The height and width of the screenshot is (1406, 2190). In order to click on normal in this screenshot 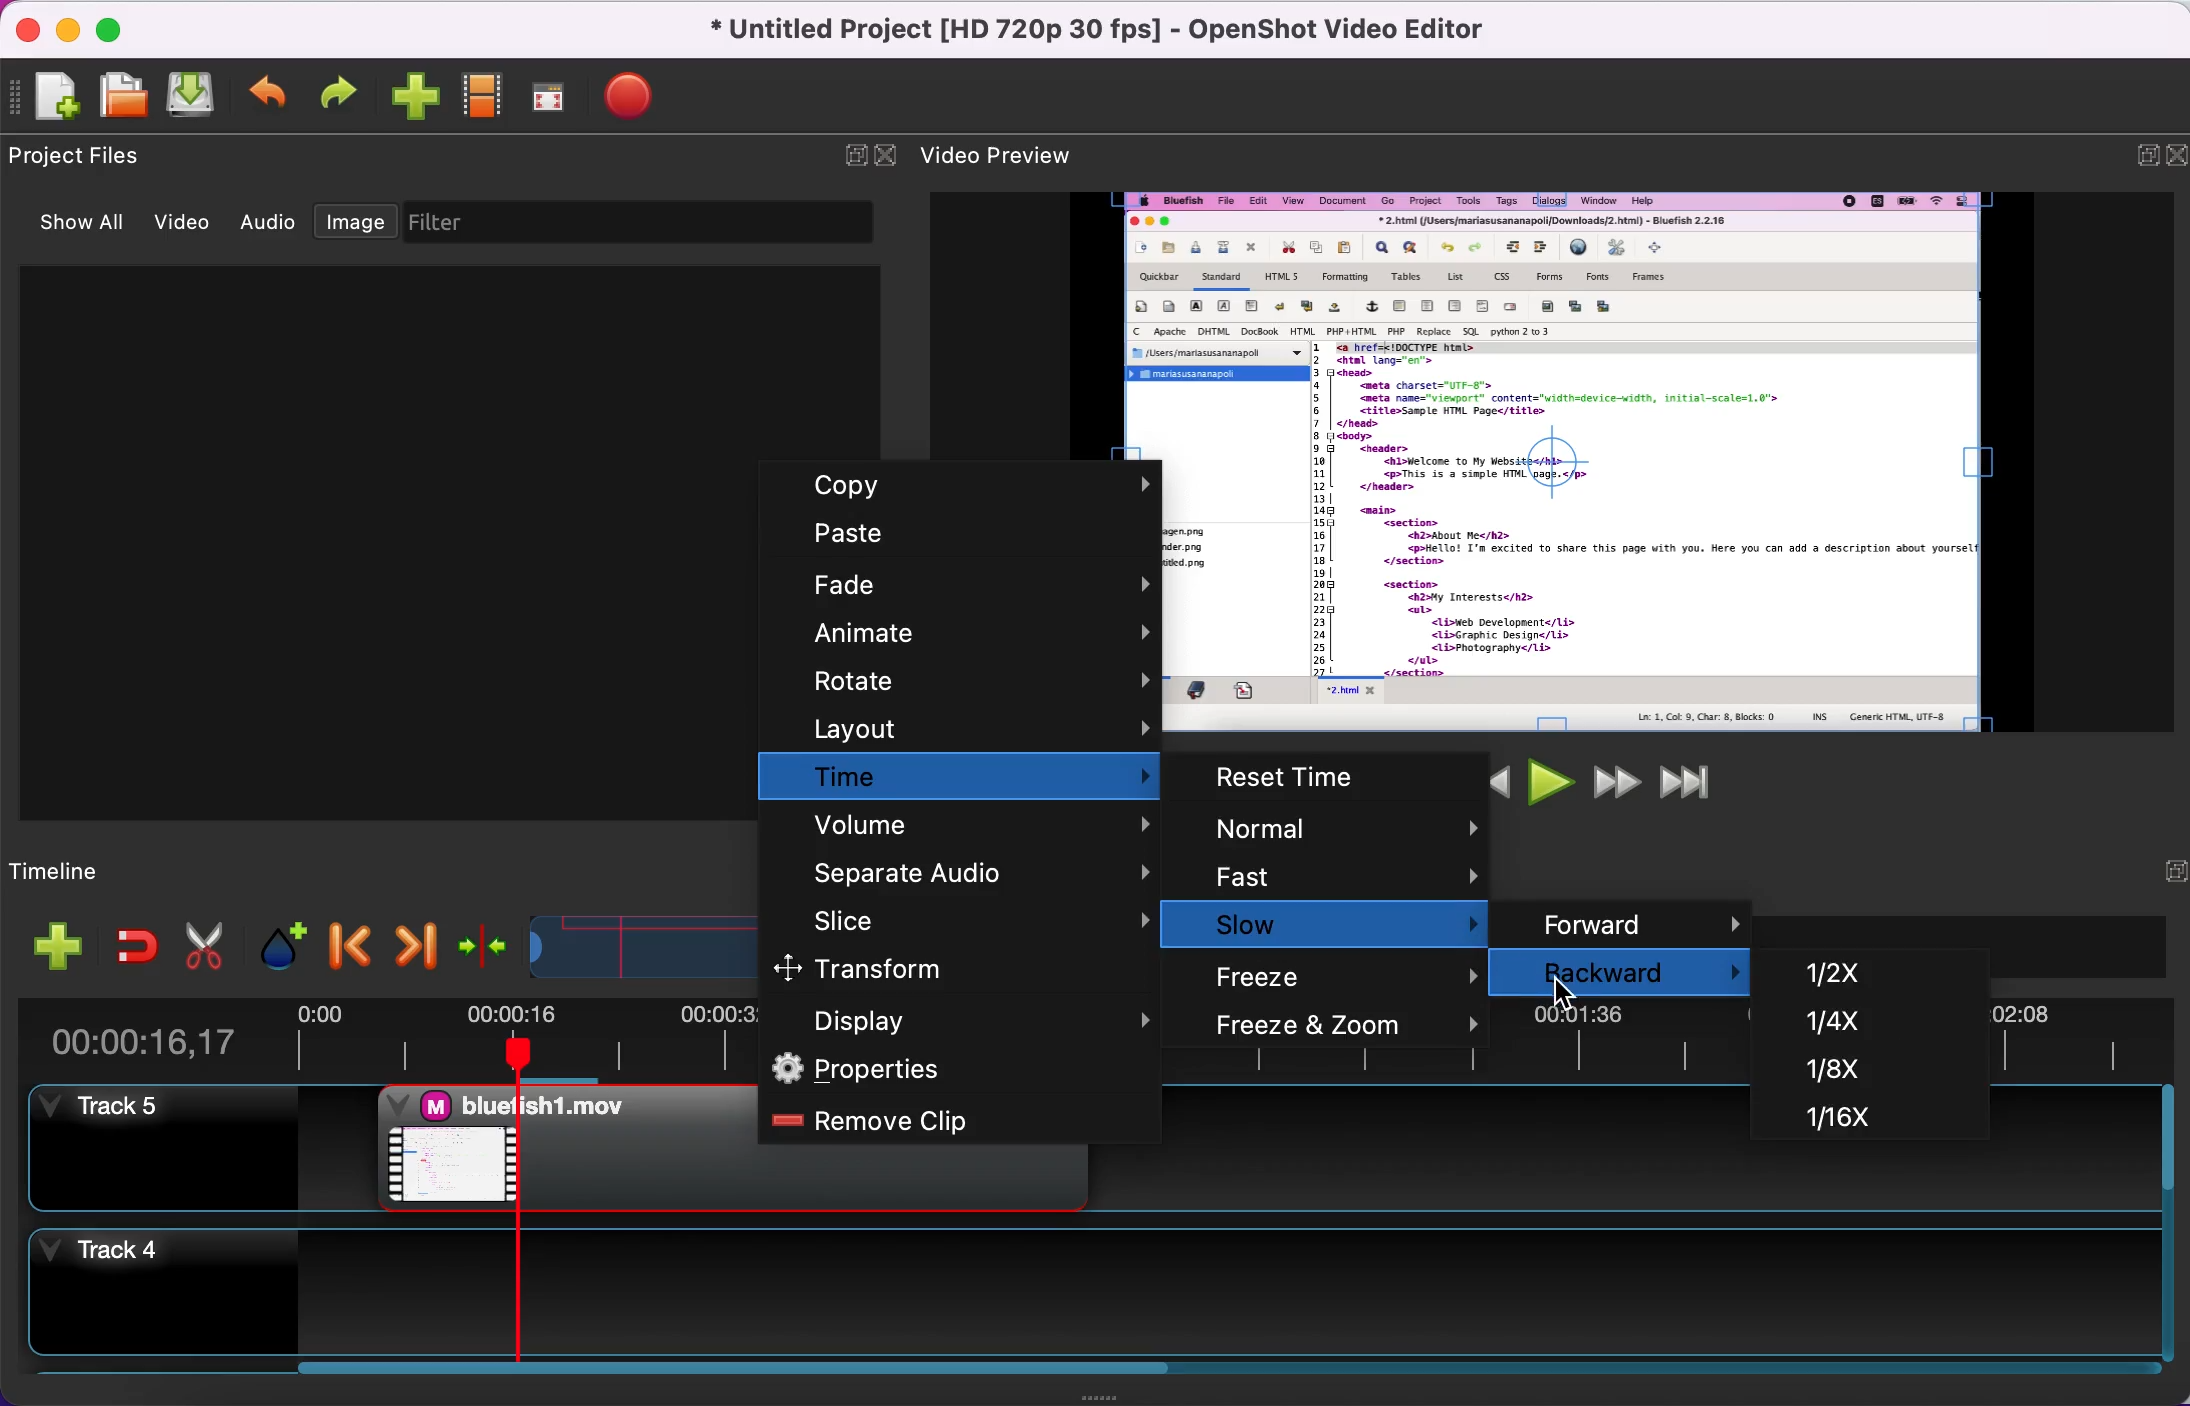, I will do `click(1339, 830)`.